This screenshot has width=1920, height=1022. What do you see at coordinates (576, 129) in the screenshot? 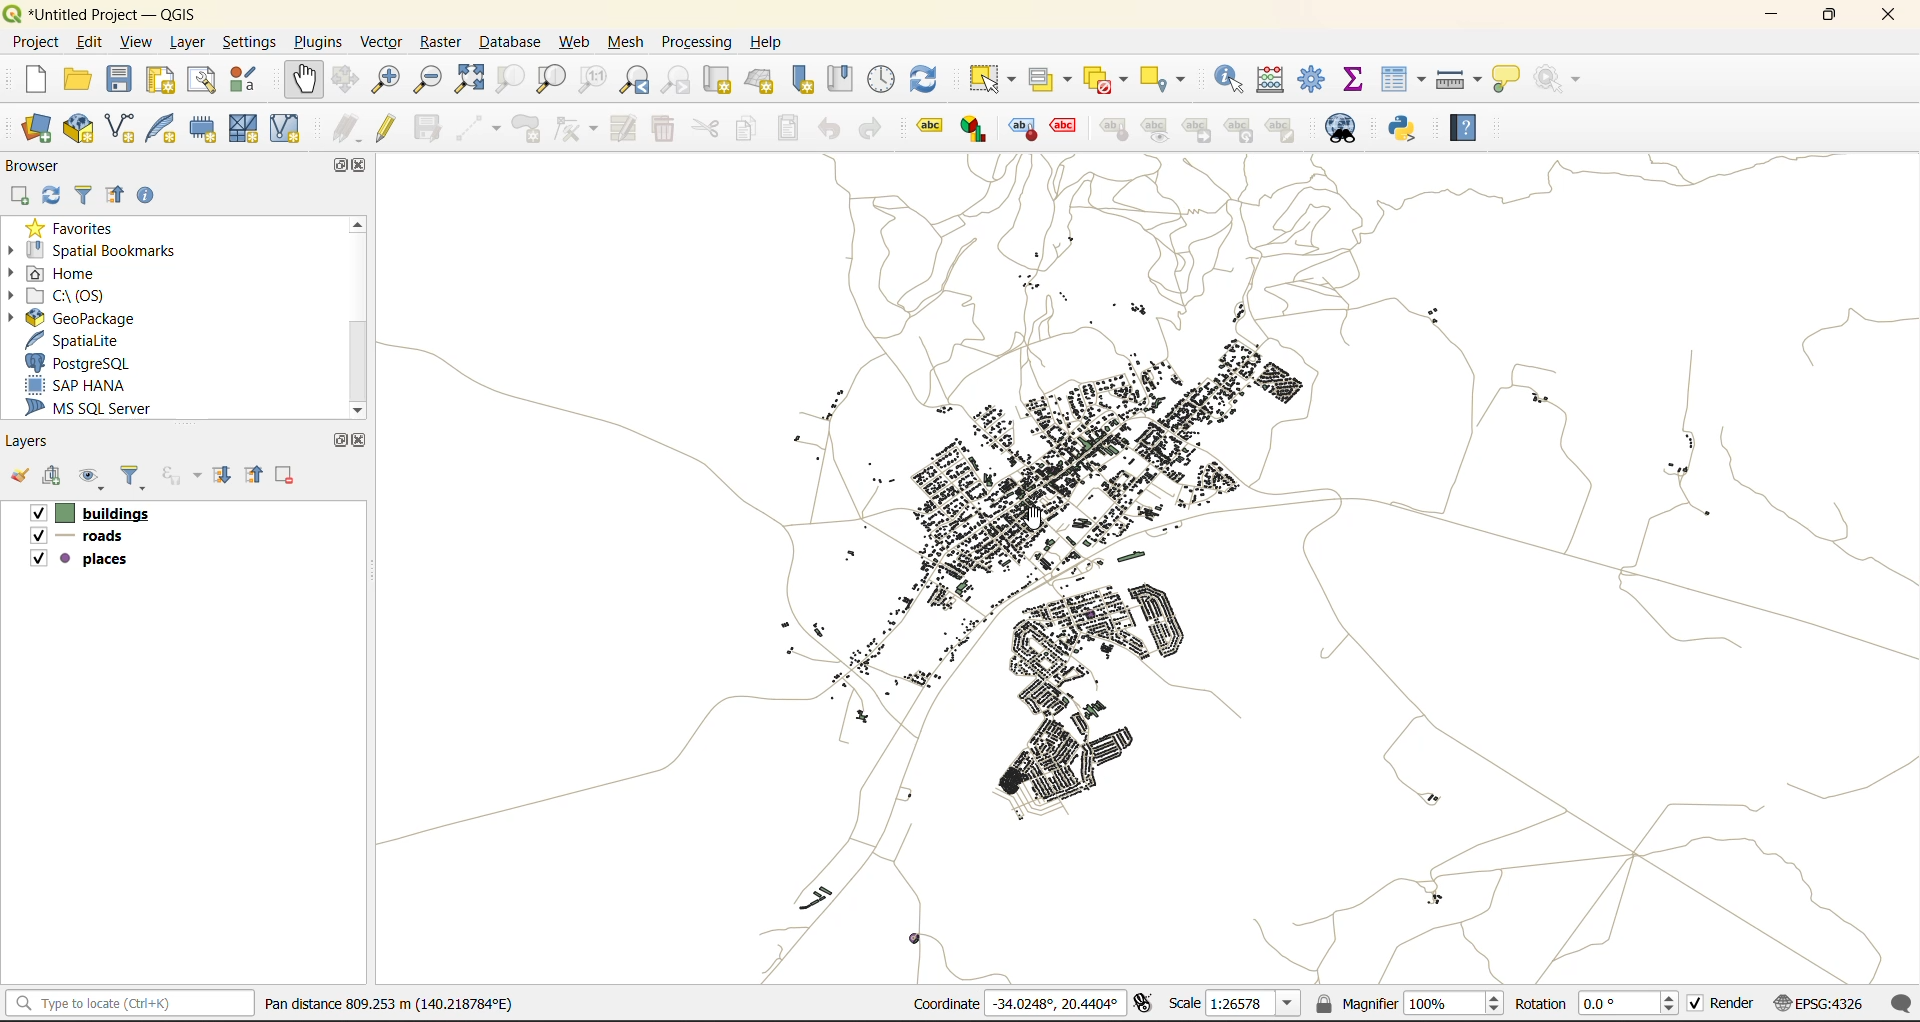
I see `vertex tools` at bounding box center [576, 129].